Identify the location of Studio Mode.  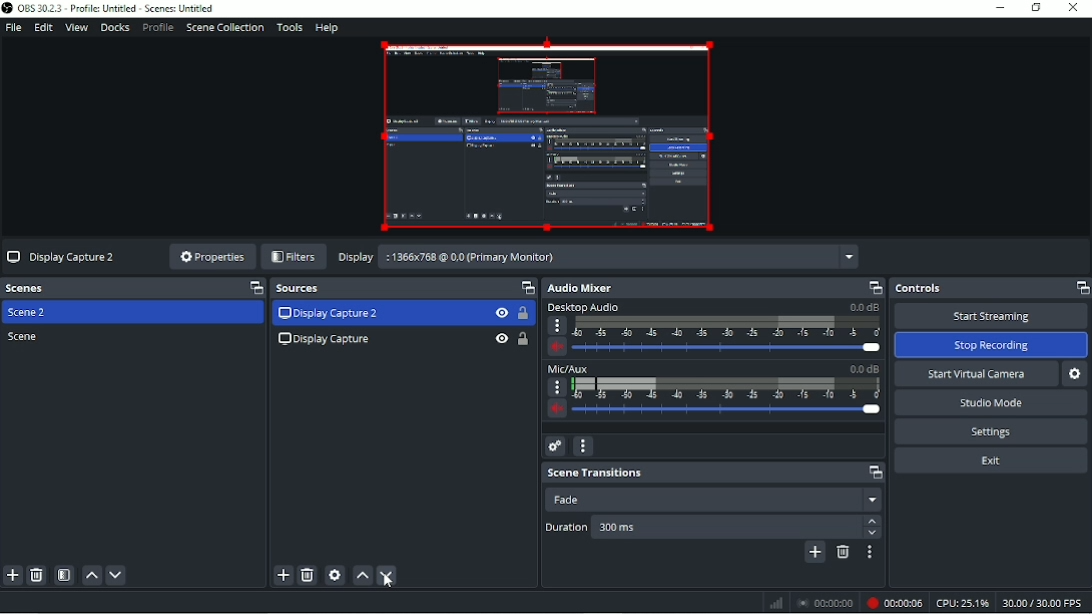
(990, 403).